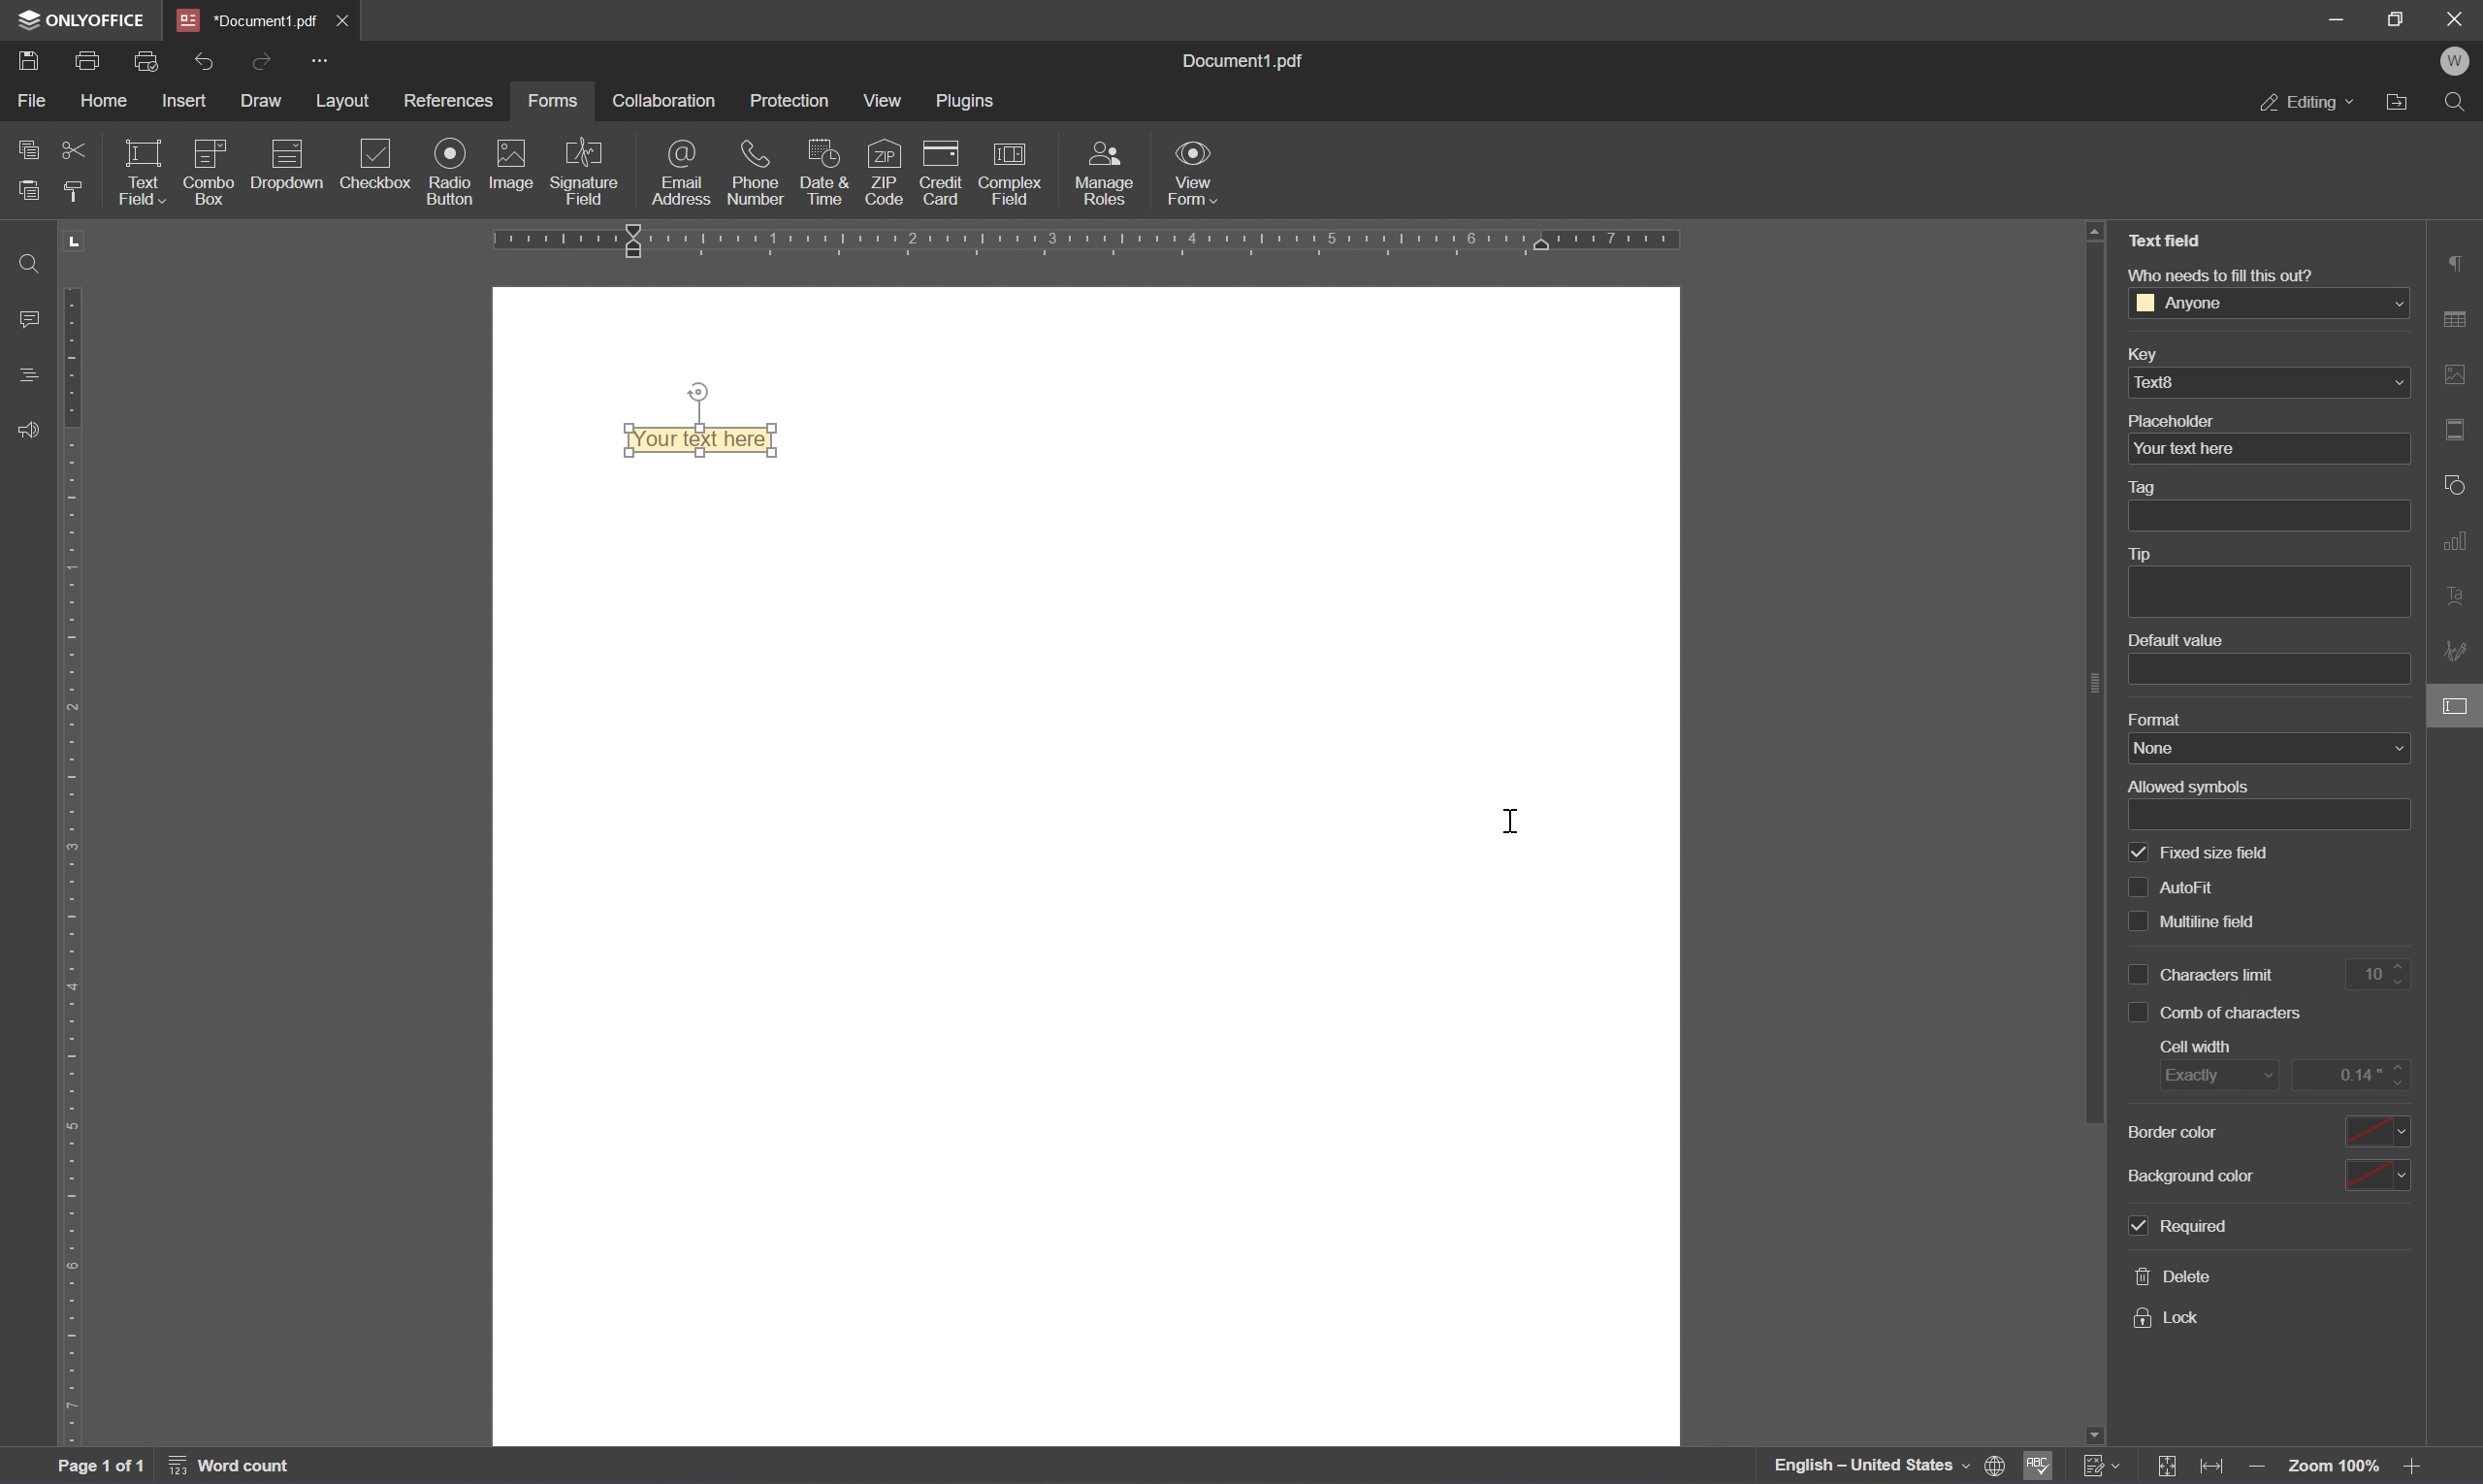 This screenshot has width=2483, height=1484. I want to click on cut, so click(72, 151).